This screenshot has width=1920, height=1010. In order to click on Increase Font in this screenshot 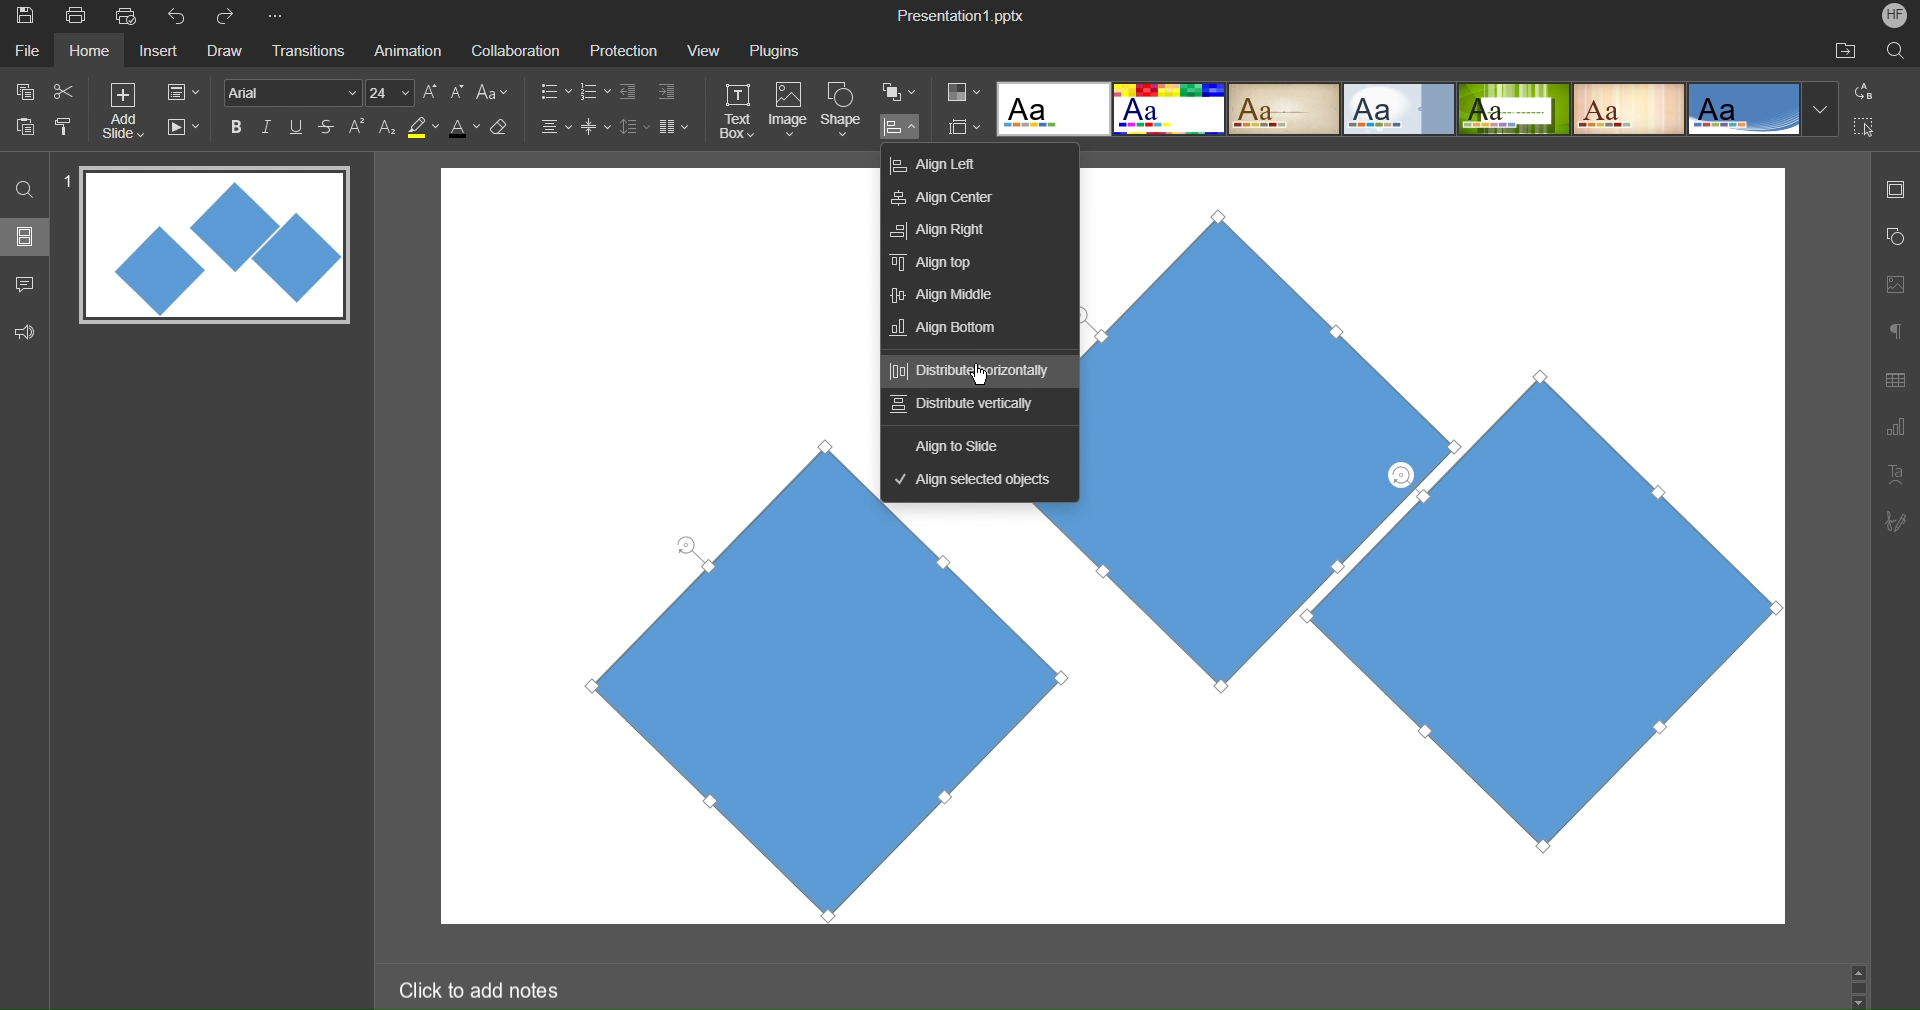, I will do `click(431, 92)`.